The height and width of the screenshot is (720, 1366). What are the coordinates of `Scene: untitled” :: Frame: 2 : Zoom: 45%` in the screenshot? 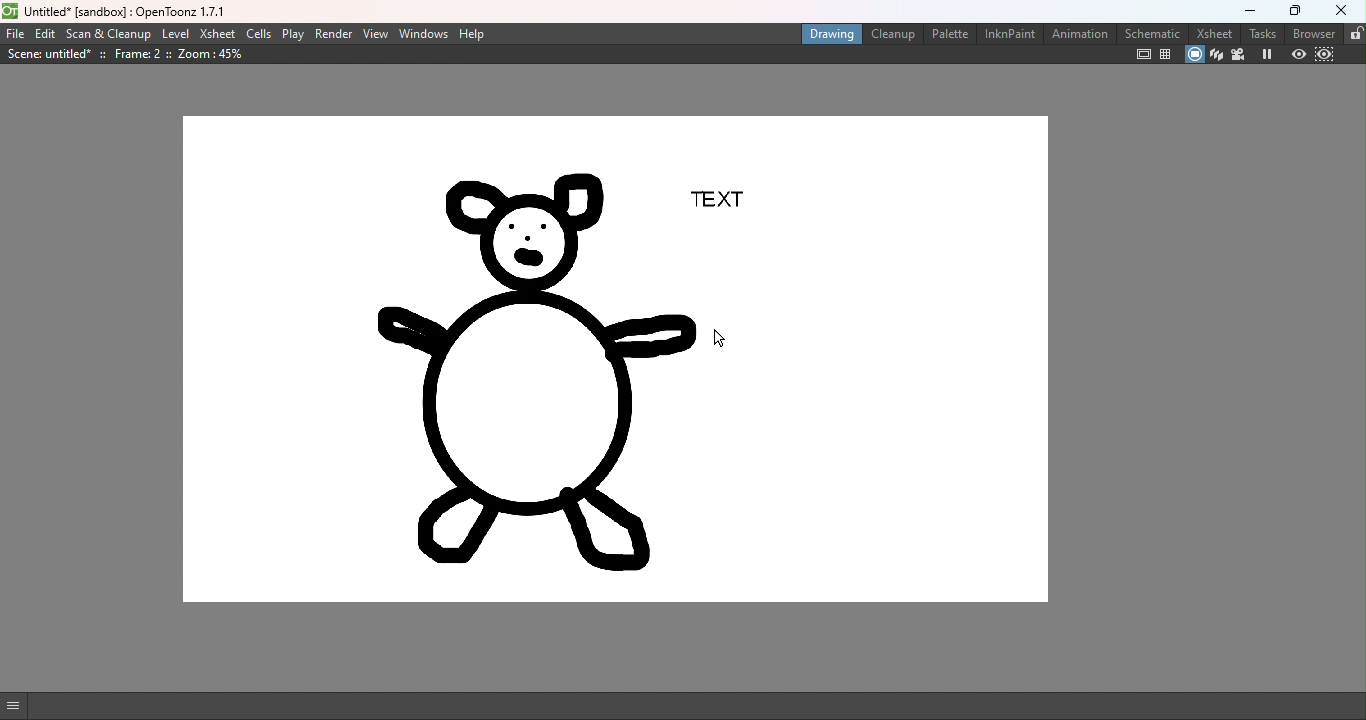 It's located at (133, 58).